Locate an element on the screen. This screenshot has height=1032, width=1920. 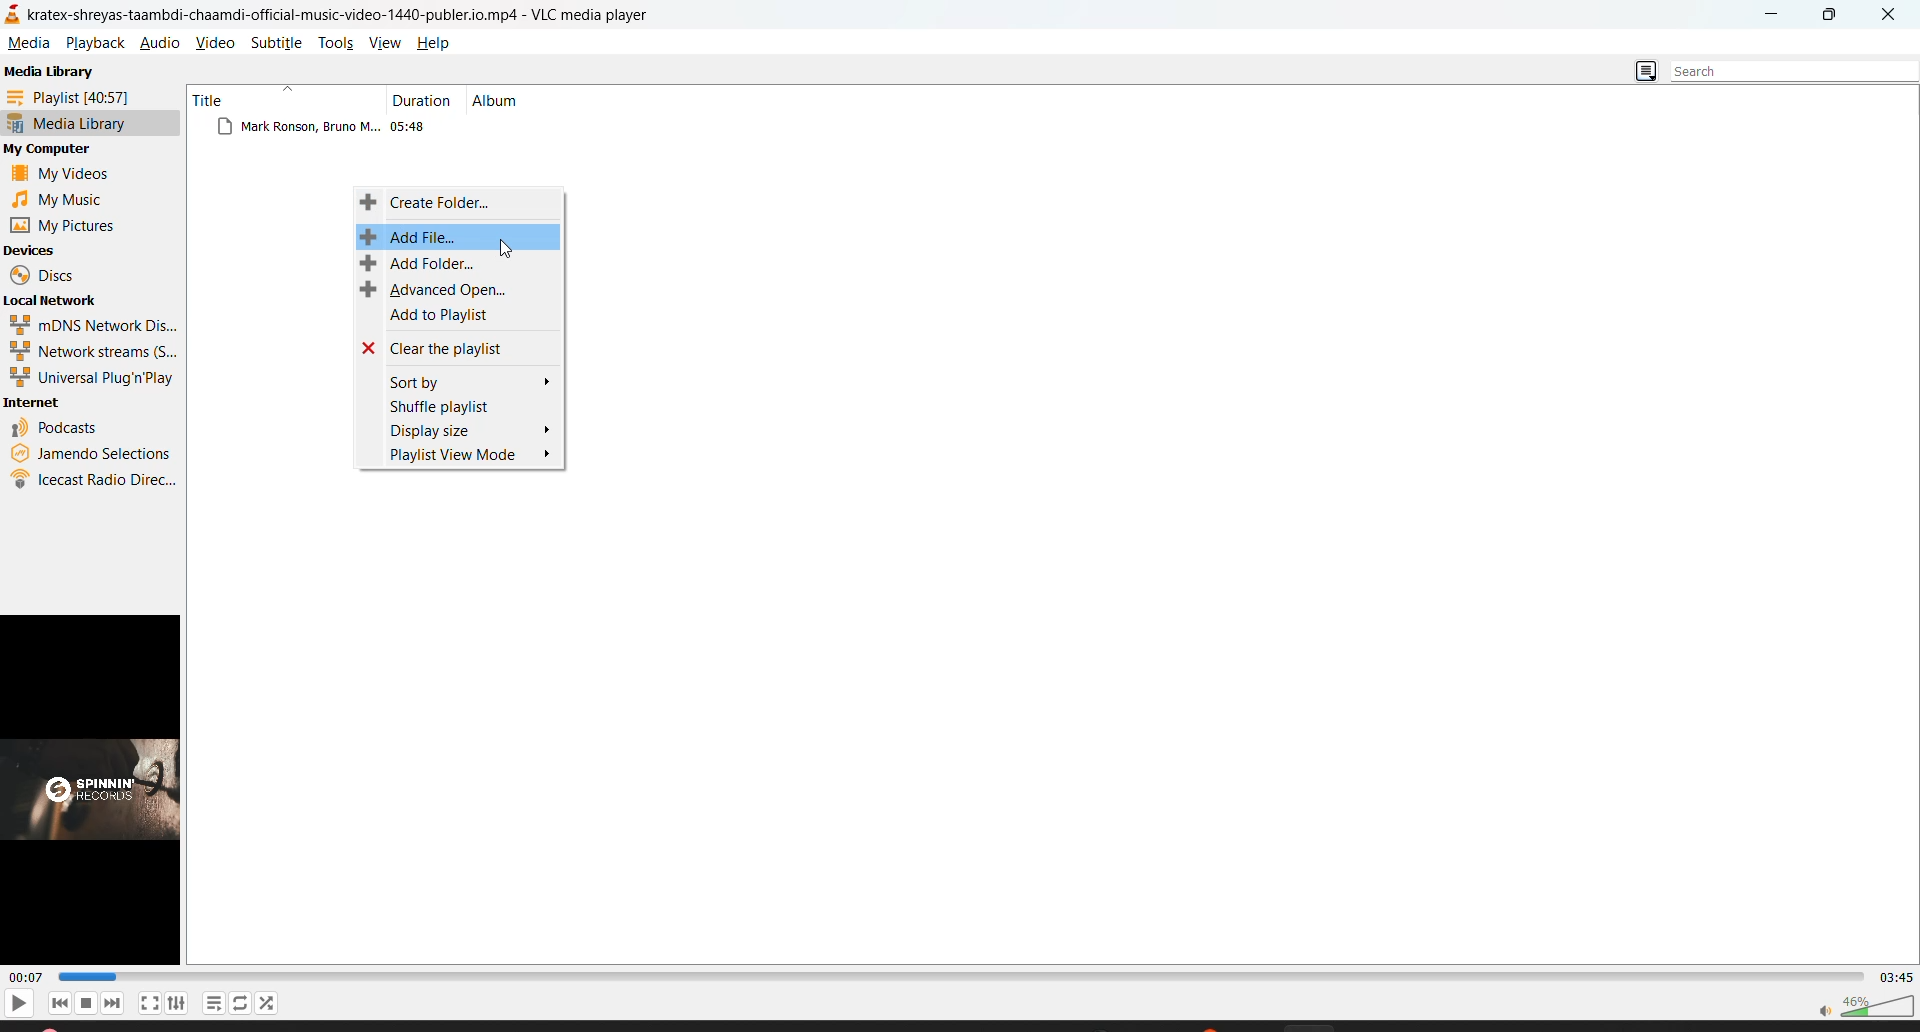
maximize is located at coordinates (1836, 16).